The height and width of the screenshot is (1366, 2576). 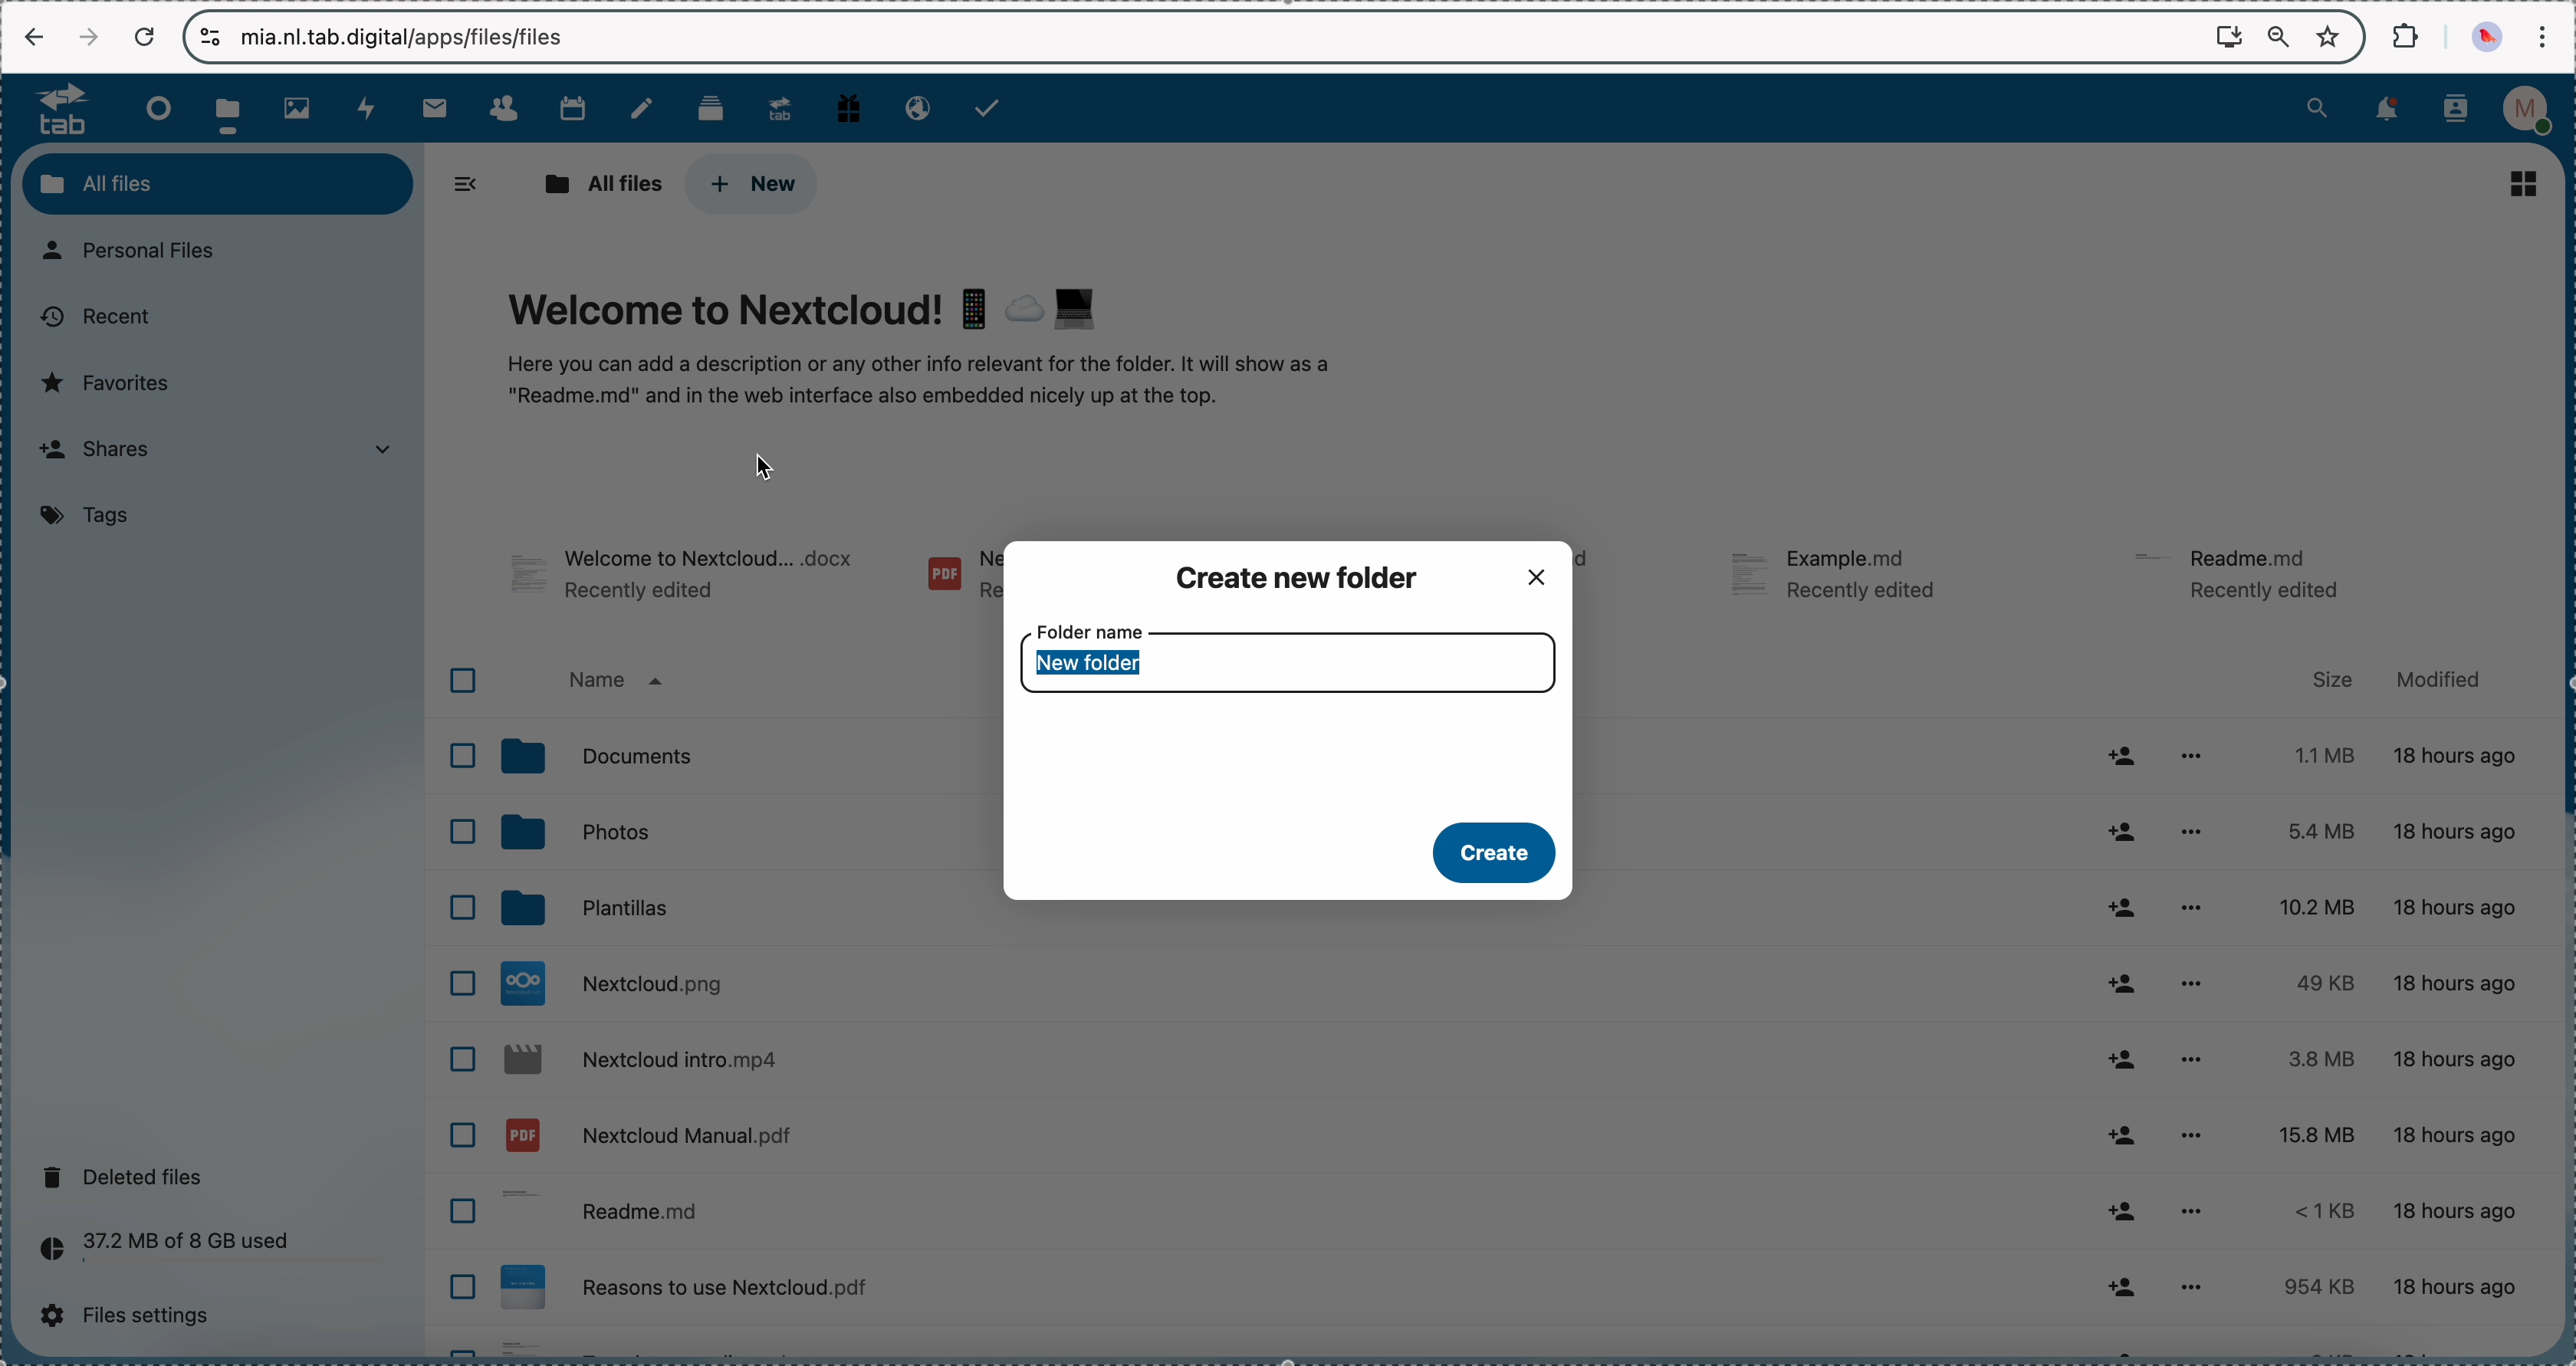 What do you see at coordinates (94, 318) in the screenshot?
I see `recent` at bounding box center [94, 318].